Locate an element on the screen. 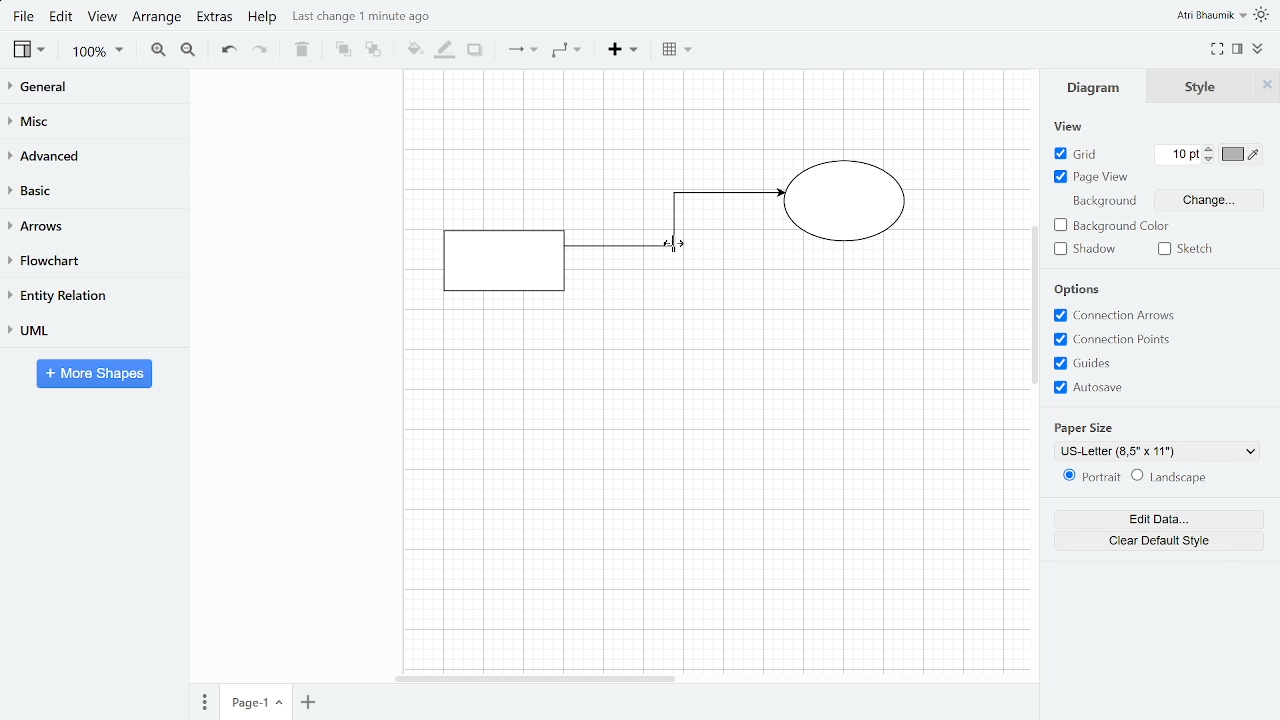 Image resolution: width=1280 pixels, height=720 pixels. Increase grid pt is located at coordinates (1210, 147).